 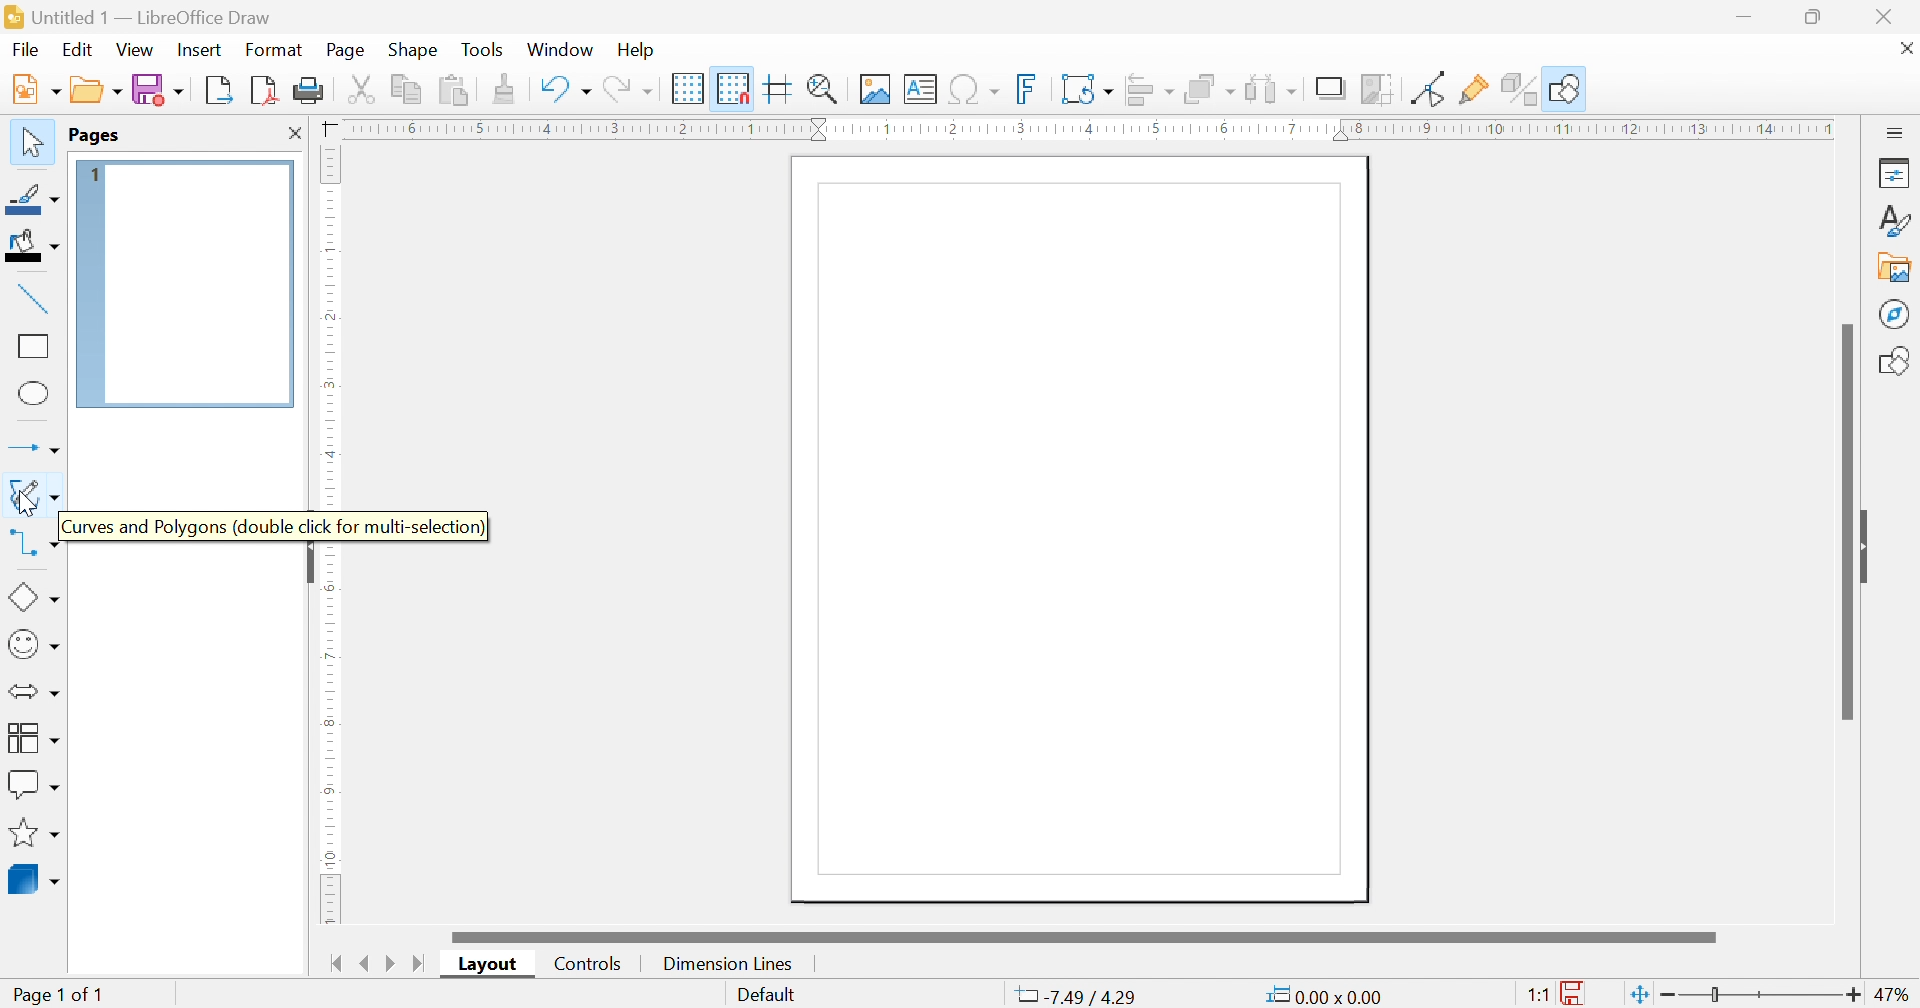 What do you see at coordinates (407, 89) in the screenshot?
I see `copy` at bounding box center [407, 89].